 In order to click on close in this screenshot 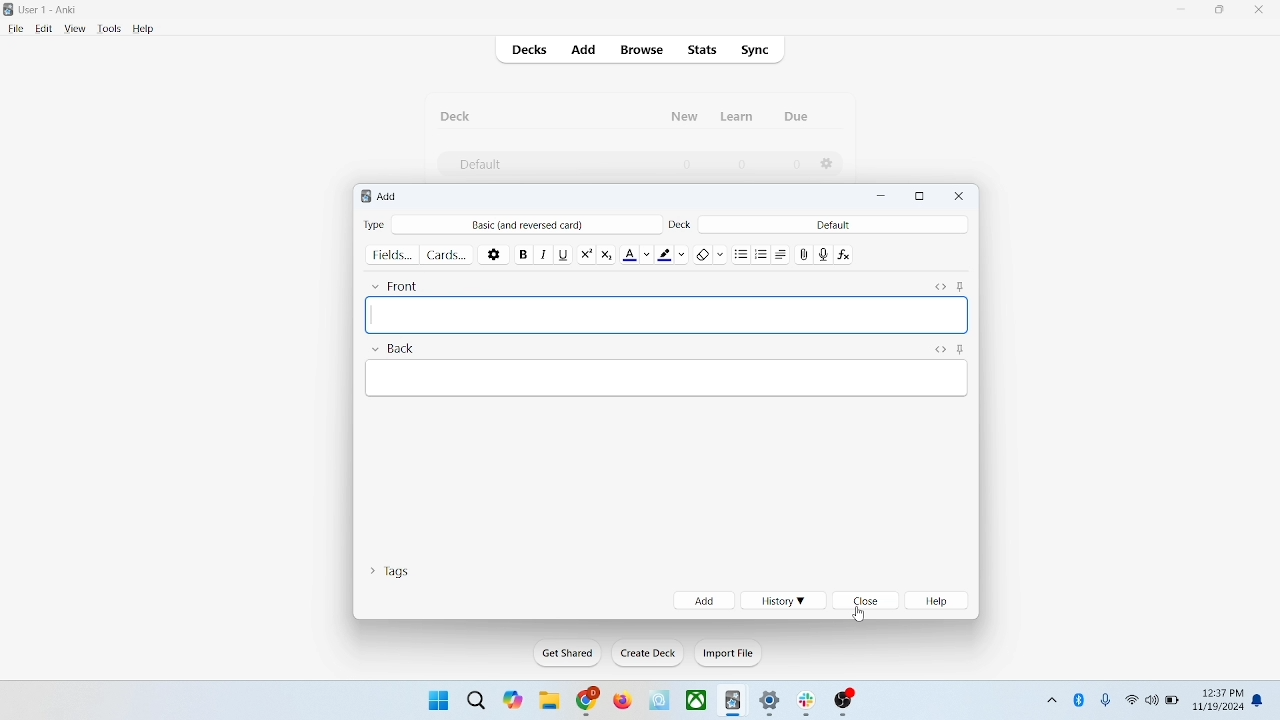, I will do `click(1263, 12)`.